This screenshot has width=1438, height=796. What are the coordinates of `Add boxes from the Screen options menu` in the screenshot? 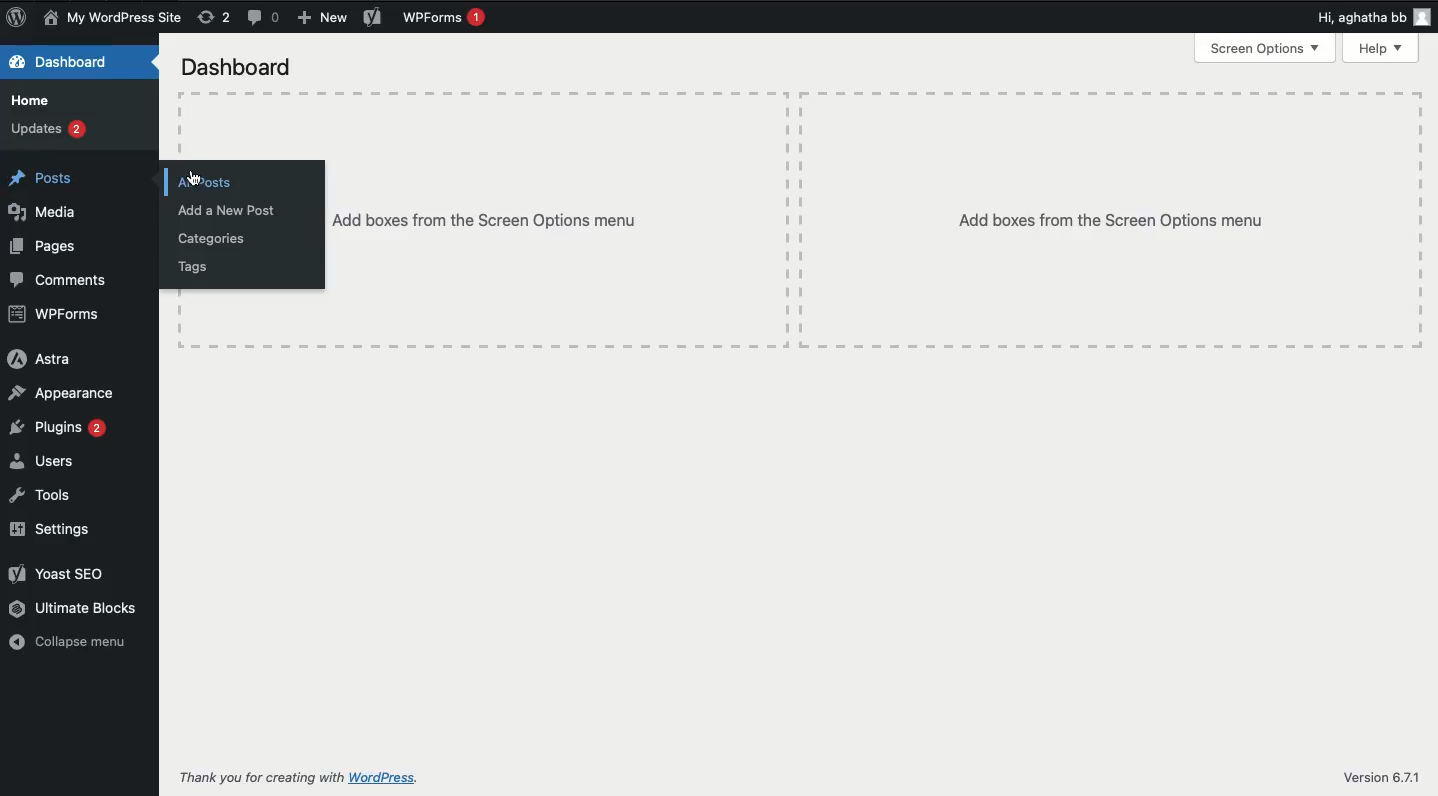 It's located at (487, 223).